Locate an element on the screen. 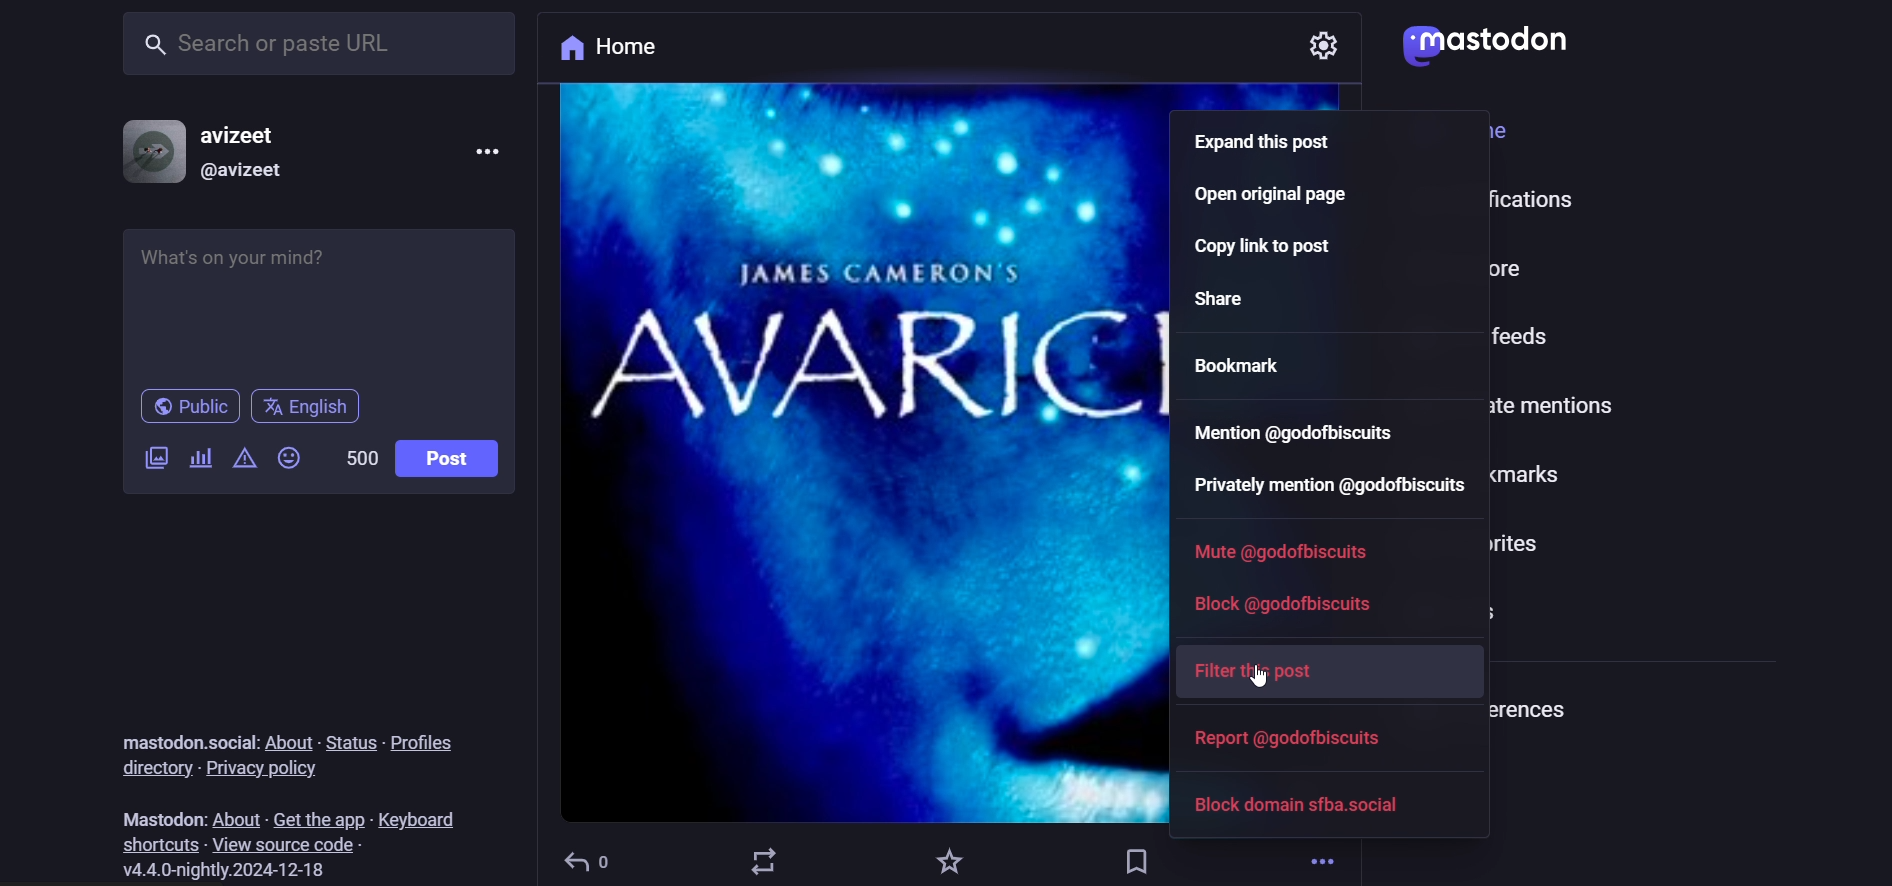 The height and width of the screenshot is (886, 1892). boost is located at coordinates (764, 859).